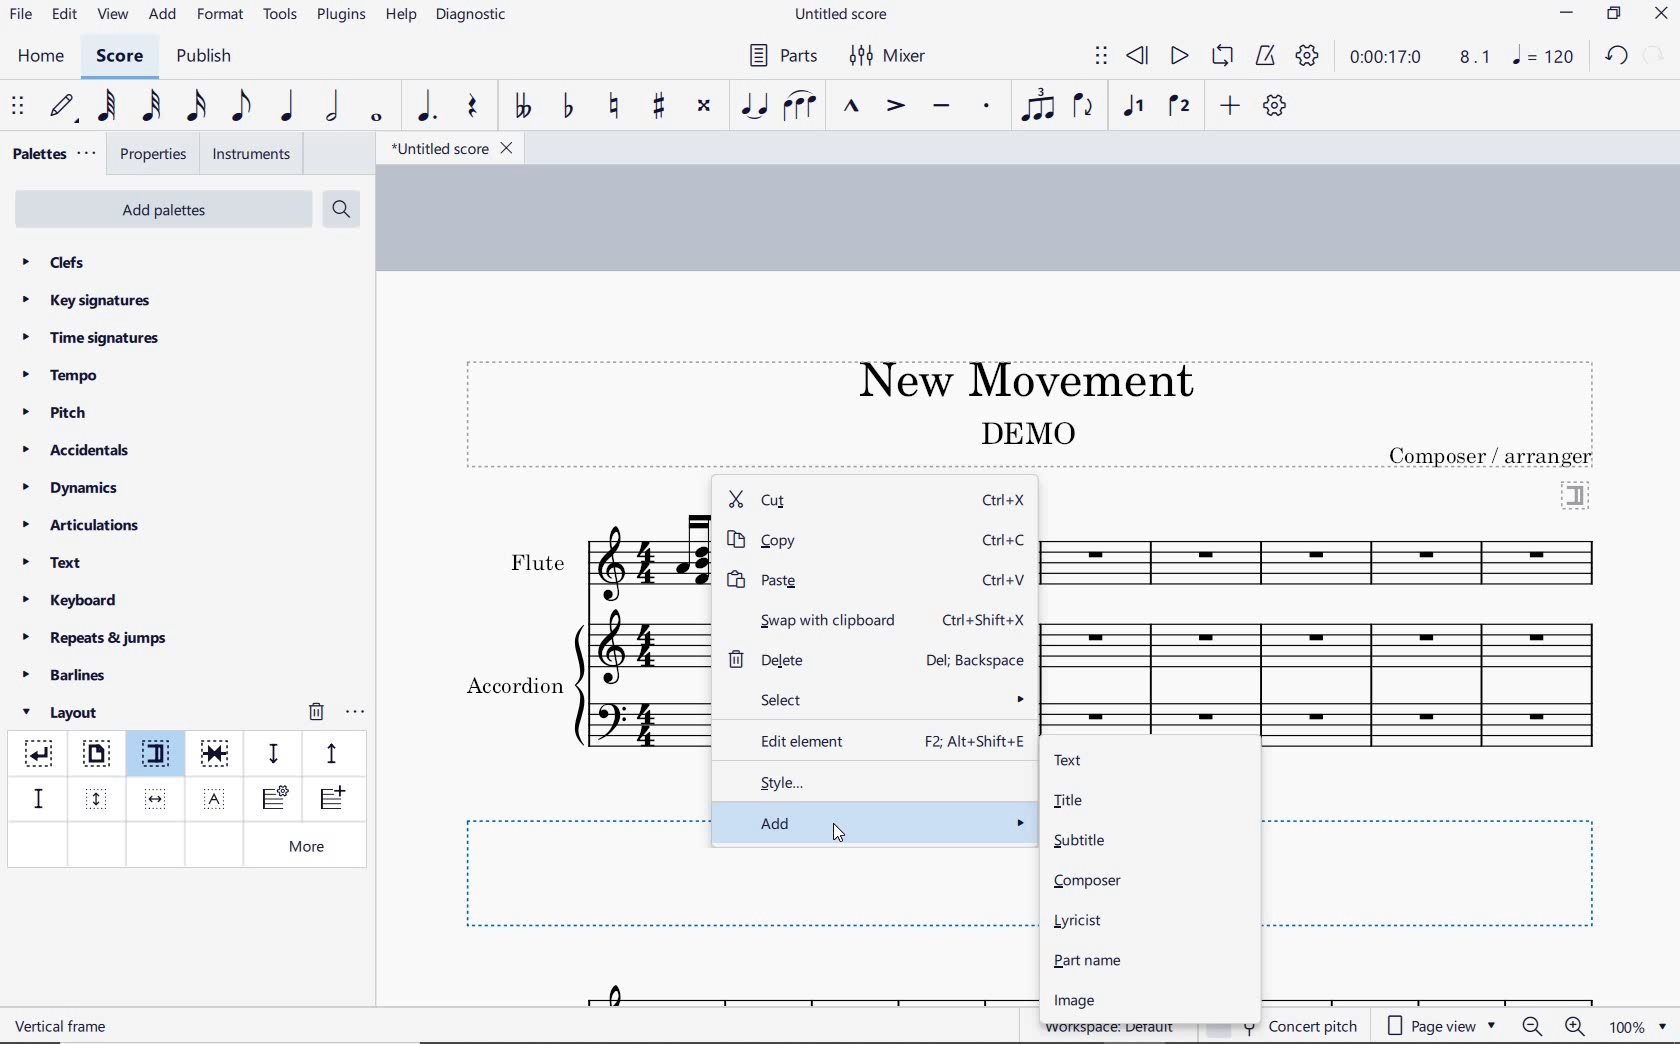 This screenshot has height=1044, width=1680. Describe the element at coordinates (616, 107) in the screenshot. I see `toggle natural` at that location.